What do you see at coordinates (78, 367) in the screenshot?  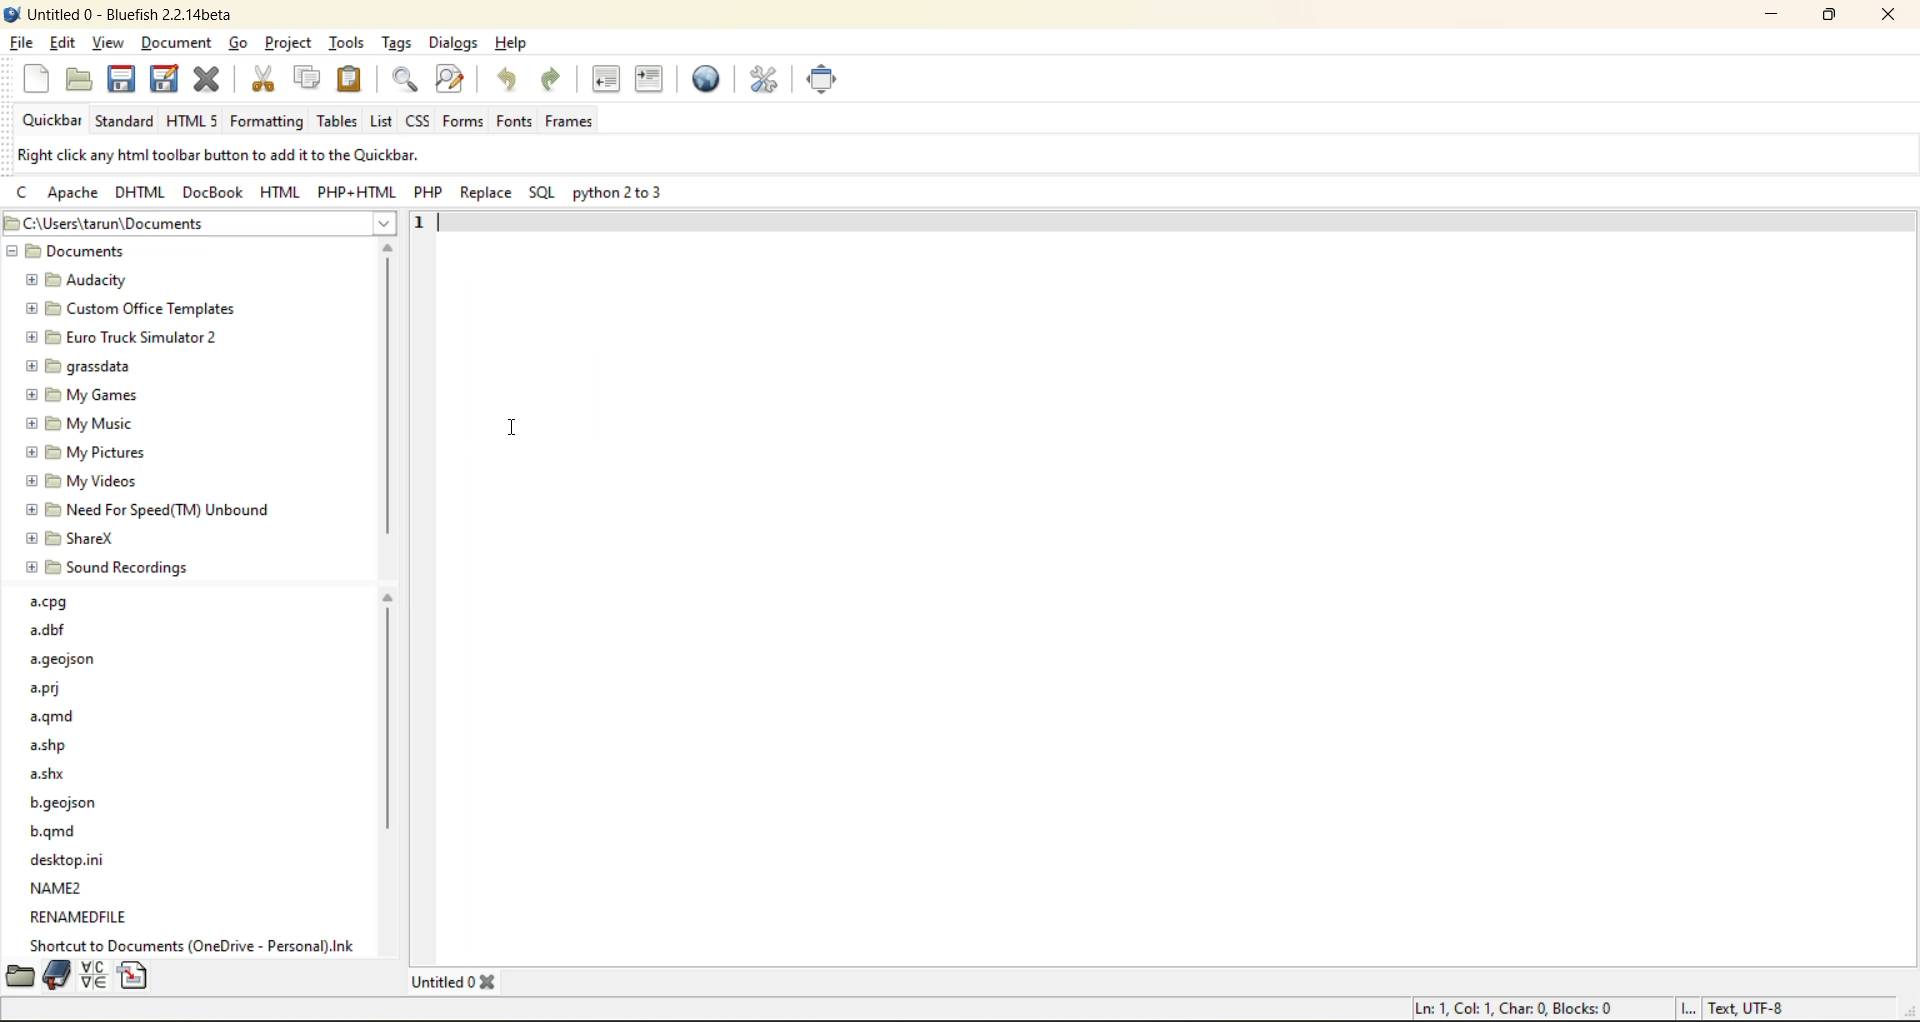 I see `grasssdata` at bounding box center [78, 367].